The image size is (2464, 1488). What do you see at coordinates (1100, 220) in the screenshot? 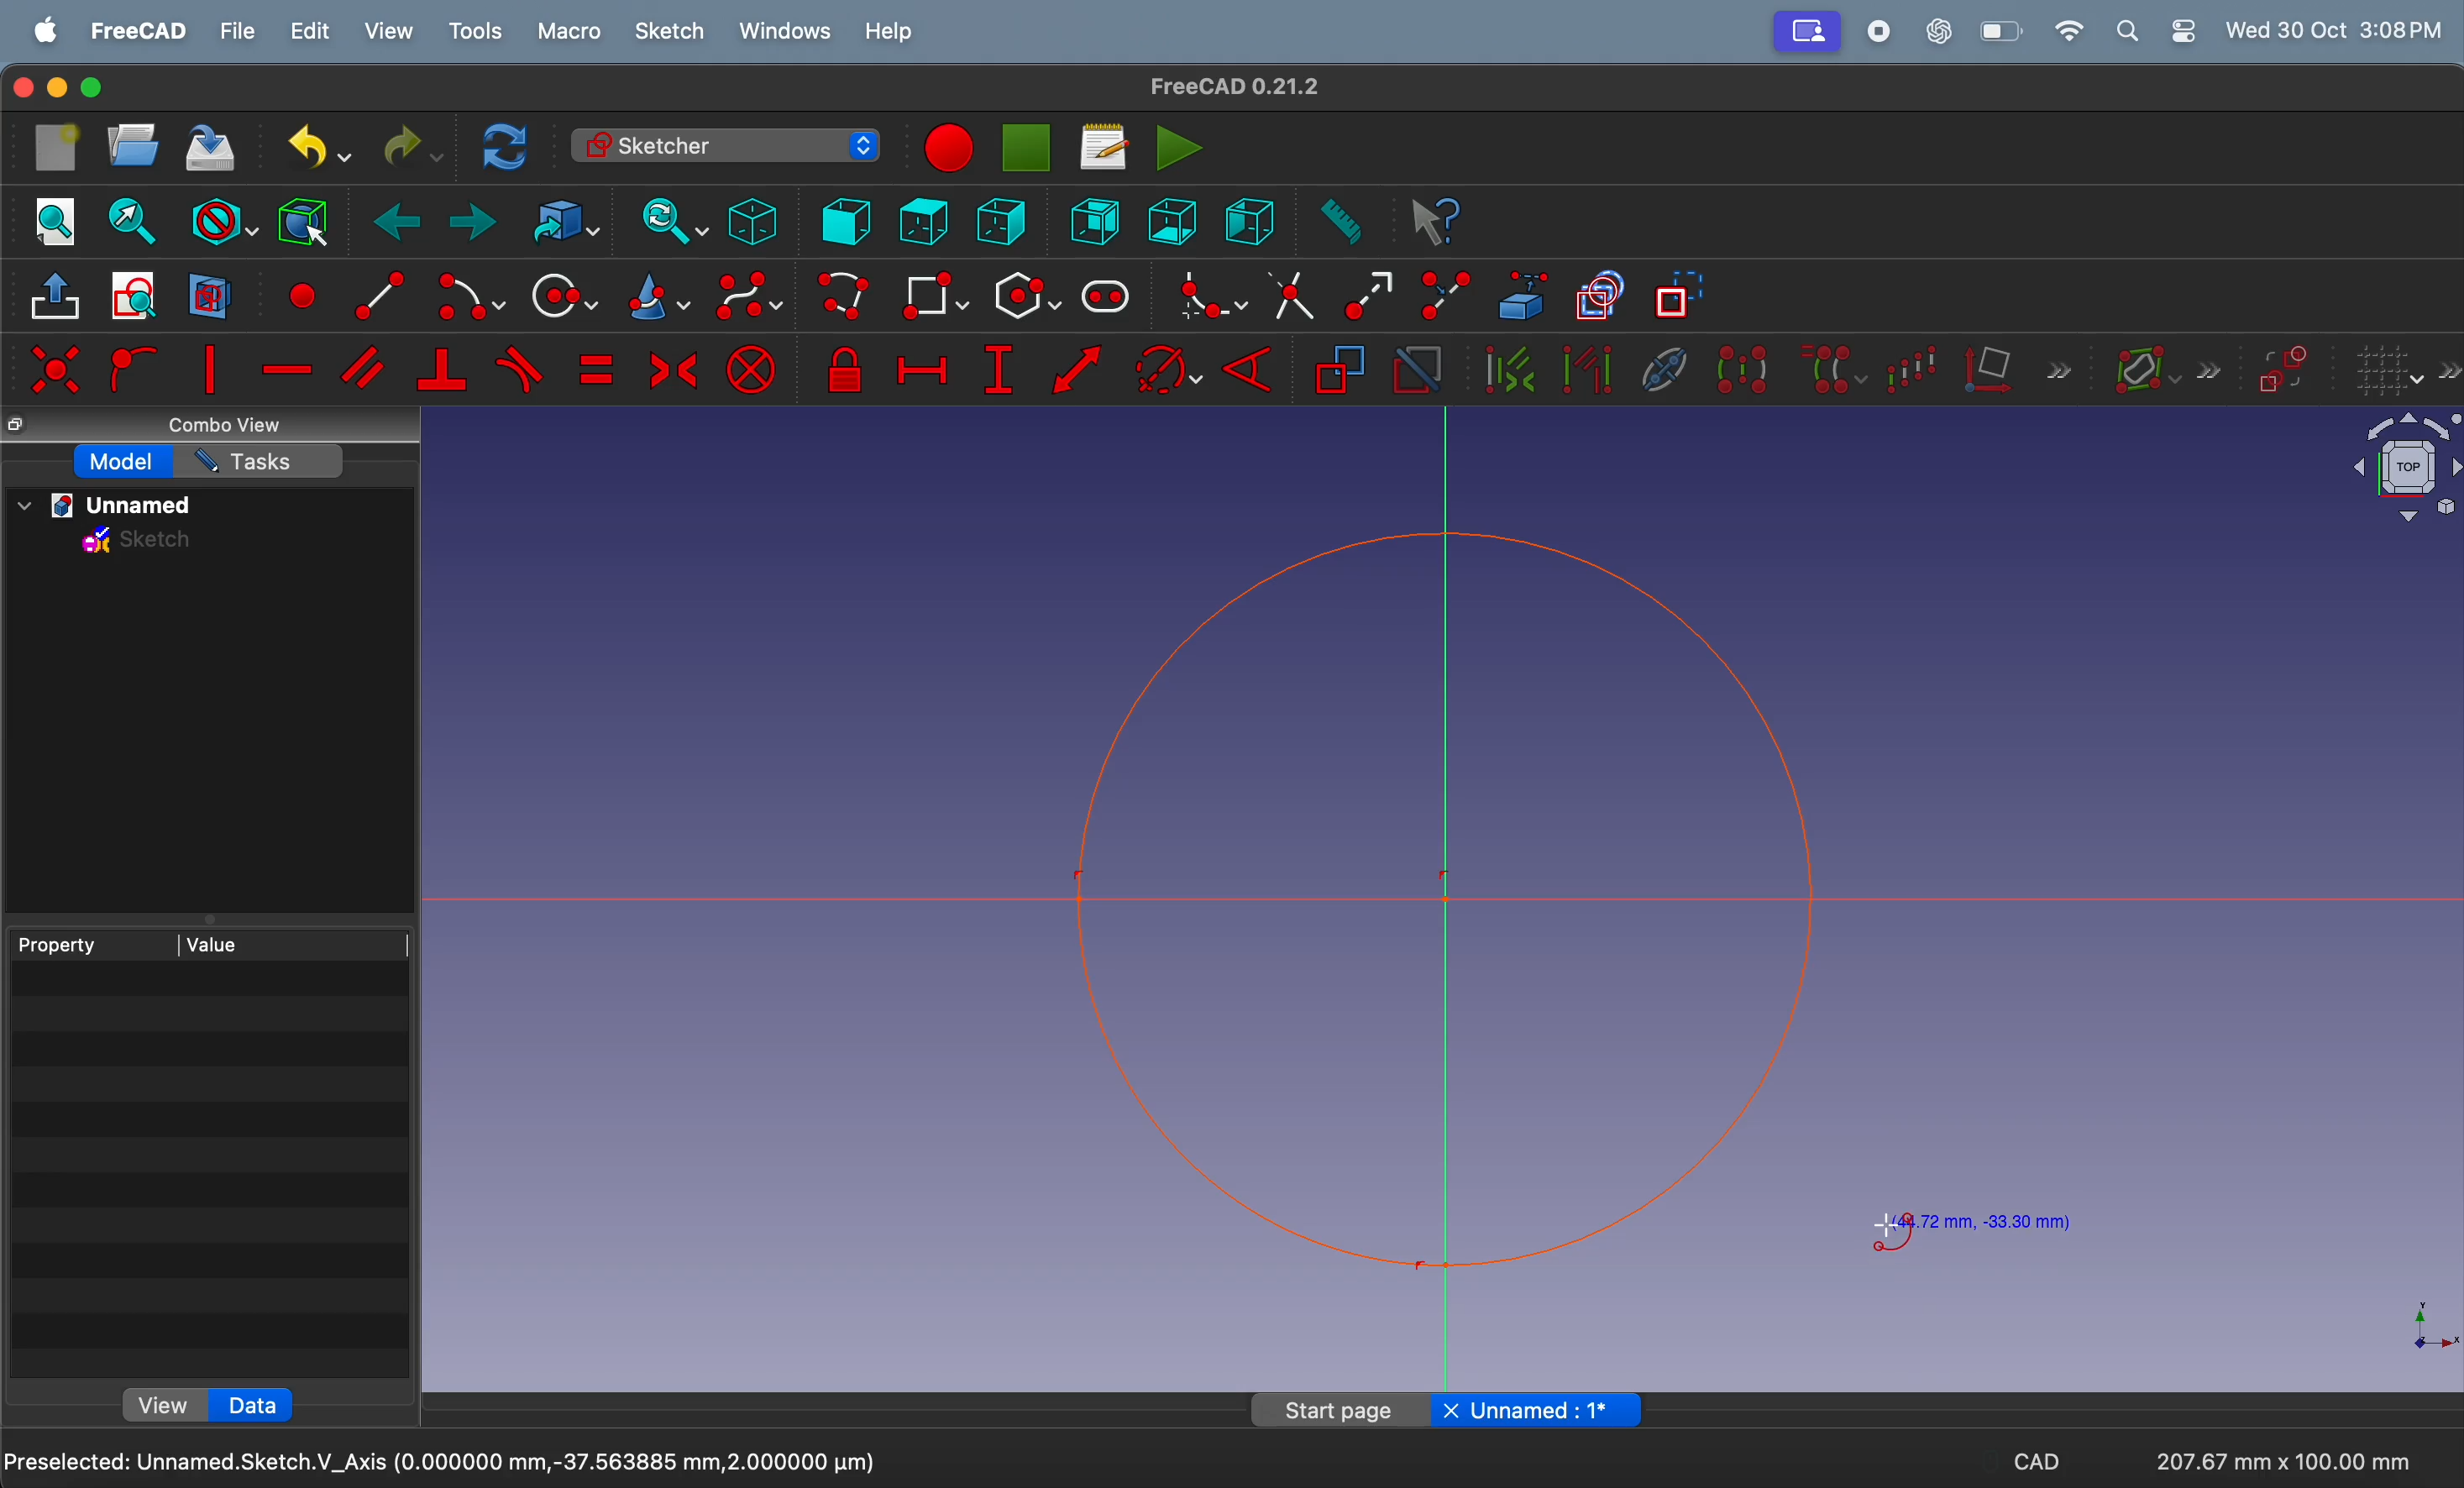
I see `rear view` at bounding box center [1100, 220].